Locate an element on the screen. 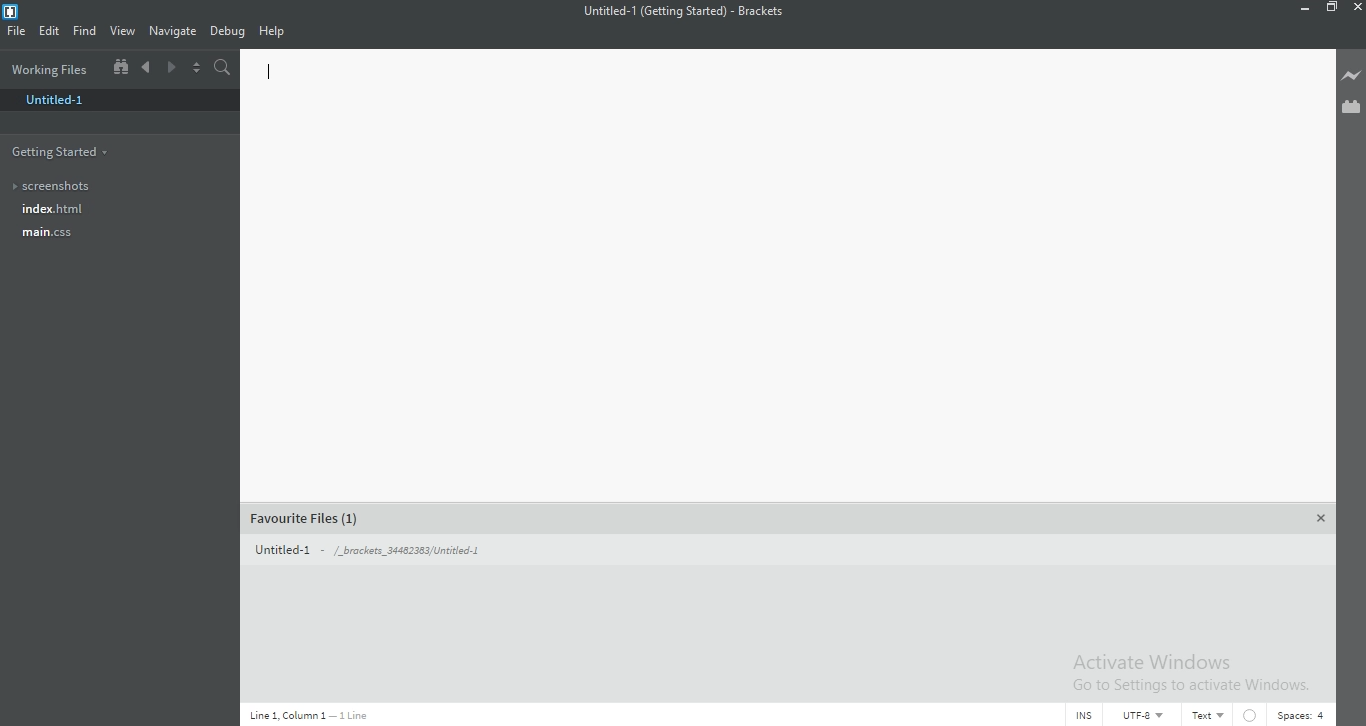 This screenshot has height=726, width=1366. FIle is located at coordinates (14, 31).